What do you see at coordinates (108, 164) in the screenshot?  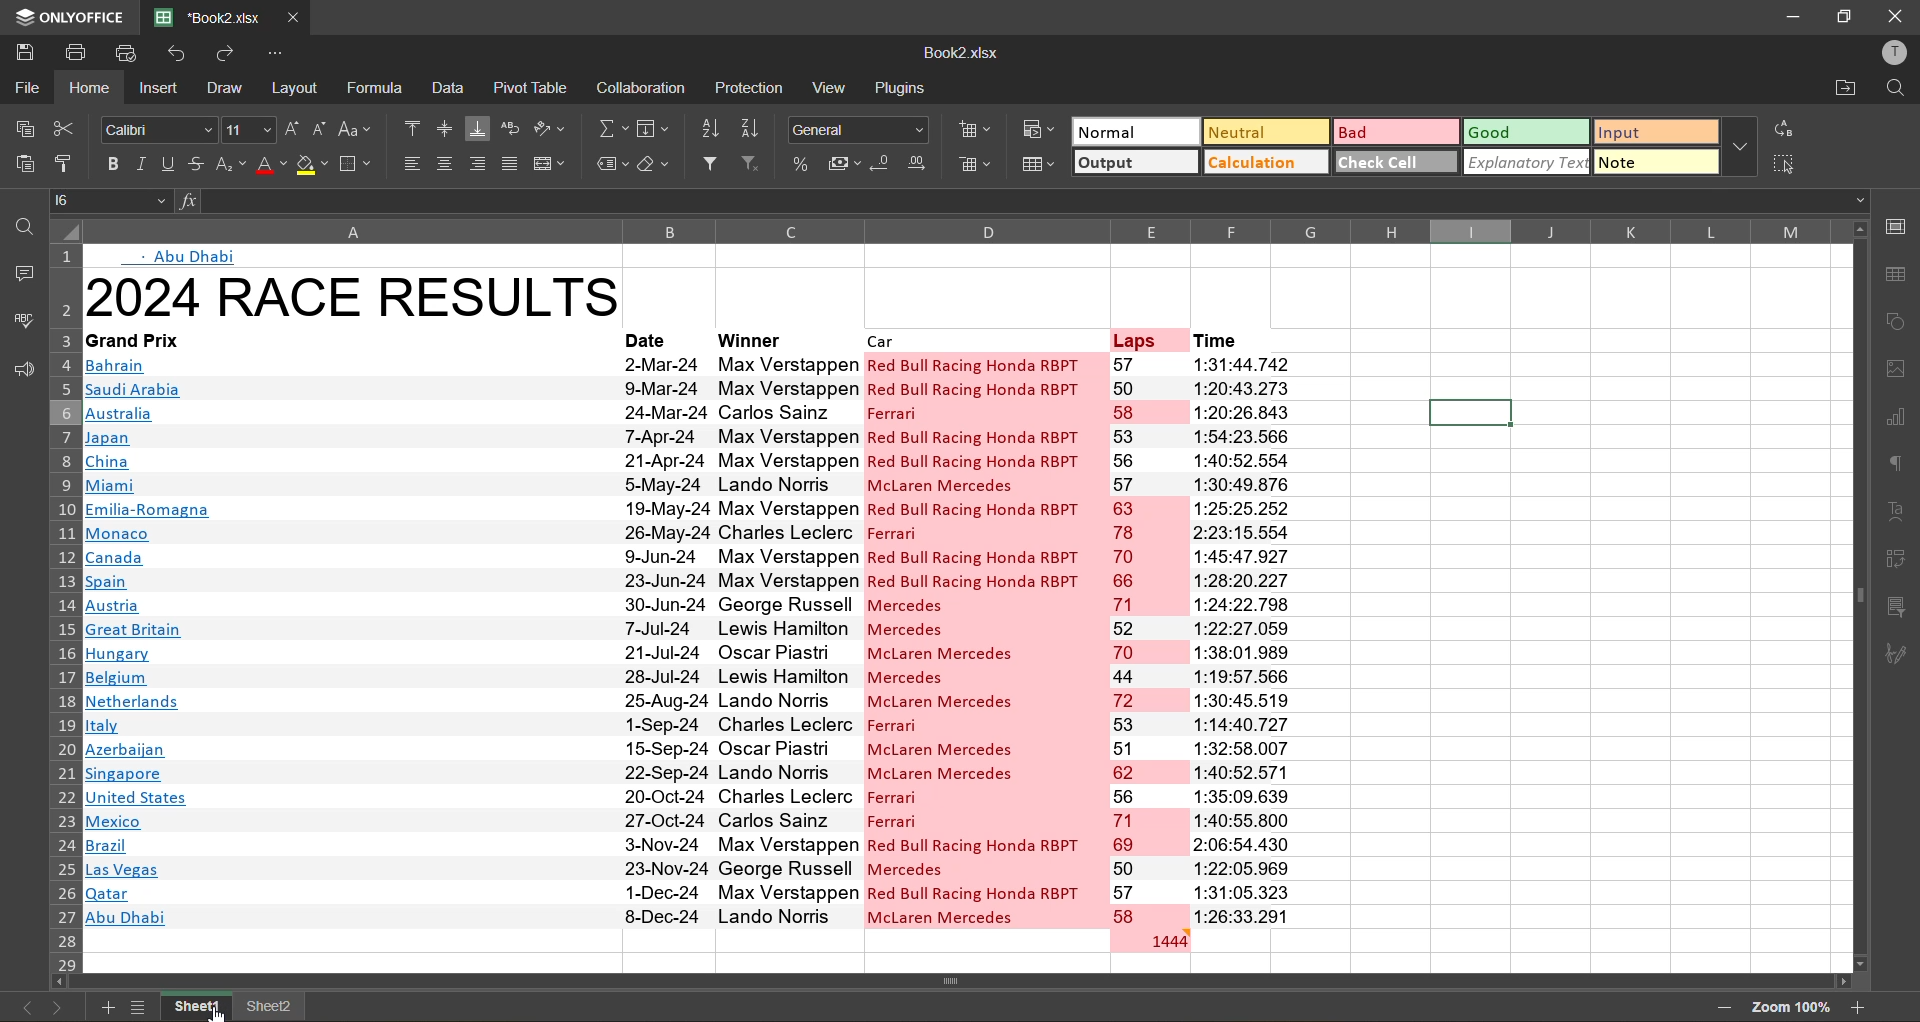 I see `bold` at bounding box center [108, 164].